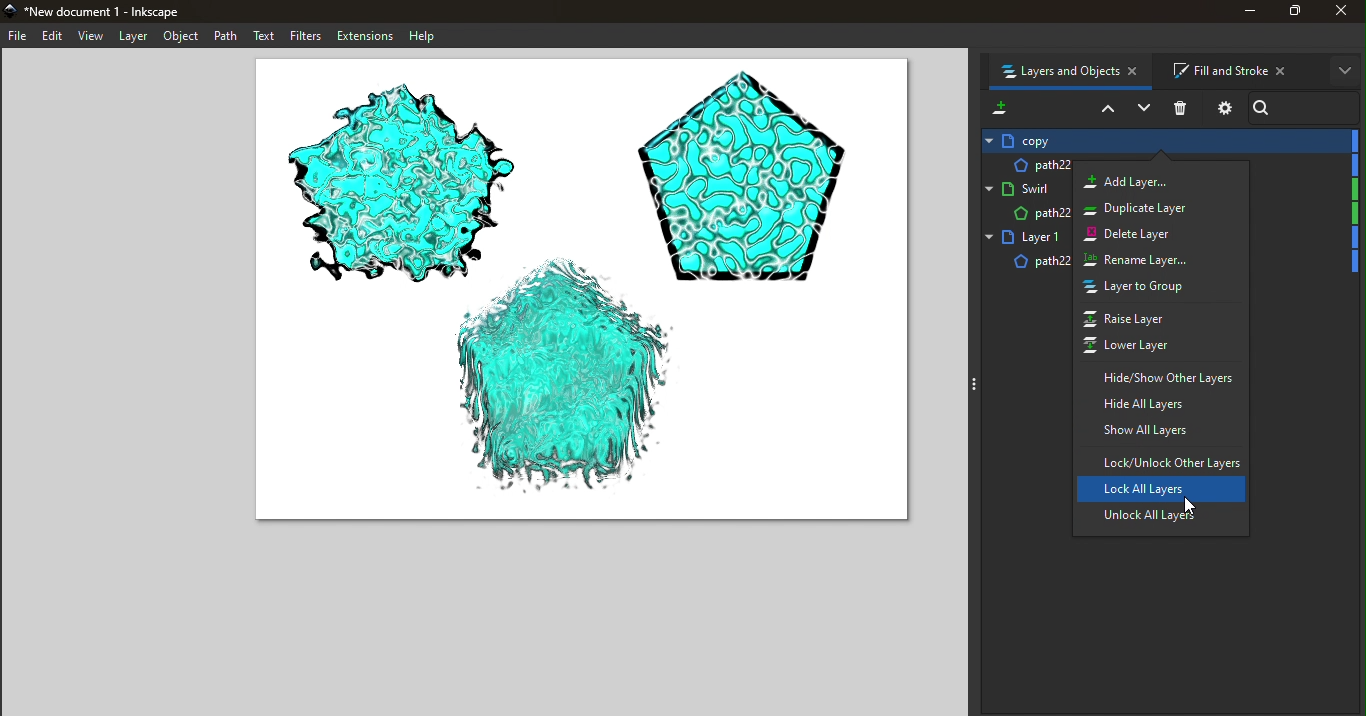 Image resolution: width=1366 pixels, height=716 pixels. Describe the element at coordinates (56, 37) in the screenshot. I see `Edit` at that location.